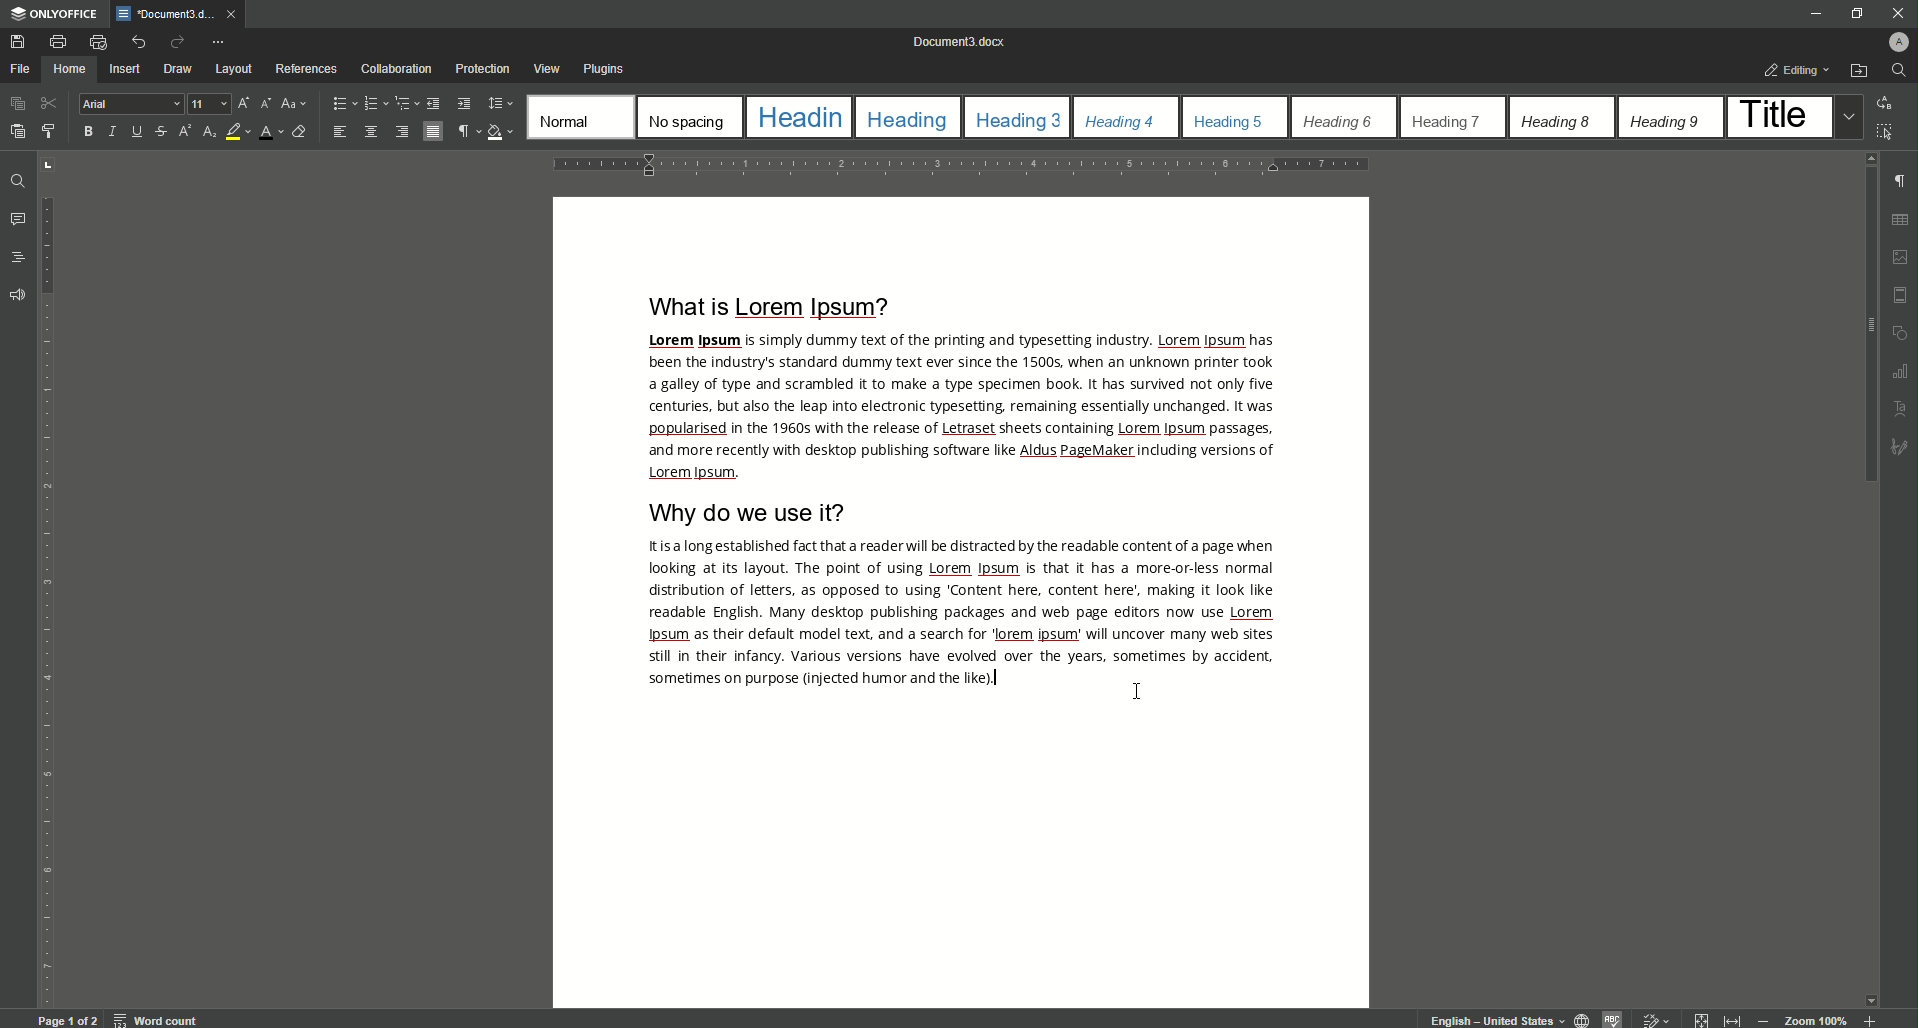 This screenshot has height=1028, width=1918. Describe the element at coordinates (760, 306) in the screenshot. I see `What is Lorem Ipsum?` at that location.